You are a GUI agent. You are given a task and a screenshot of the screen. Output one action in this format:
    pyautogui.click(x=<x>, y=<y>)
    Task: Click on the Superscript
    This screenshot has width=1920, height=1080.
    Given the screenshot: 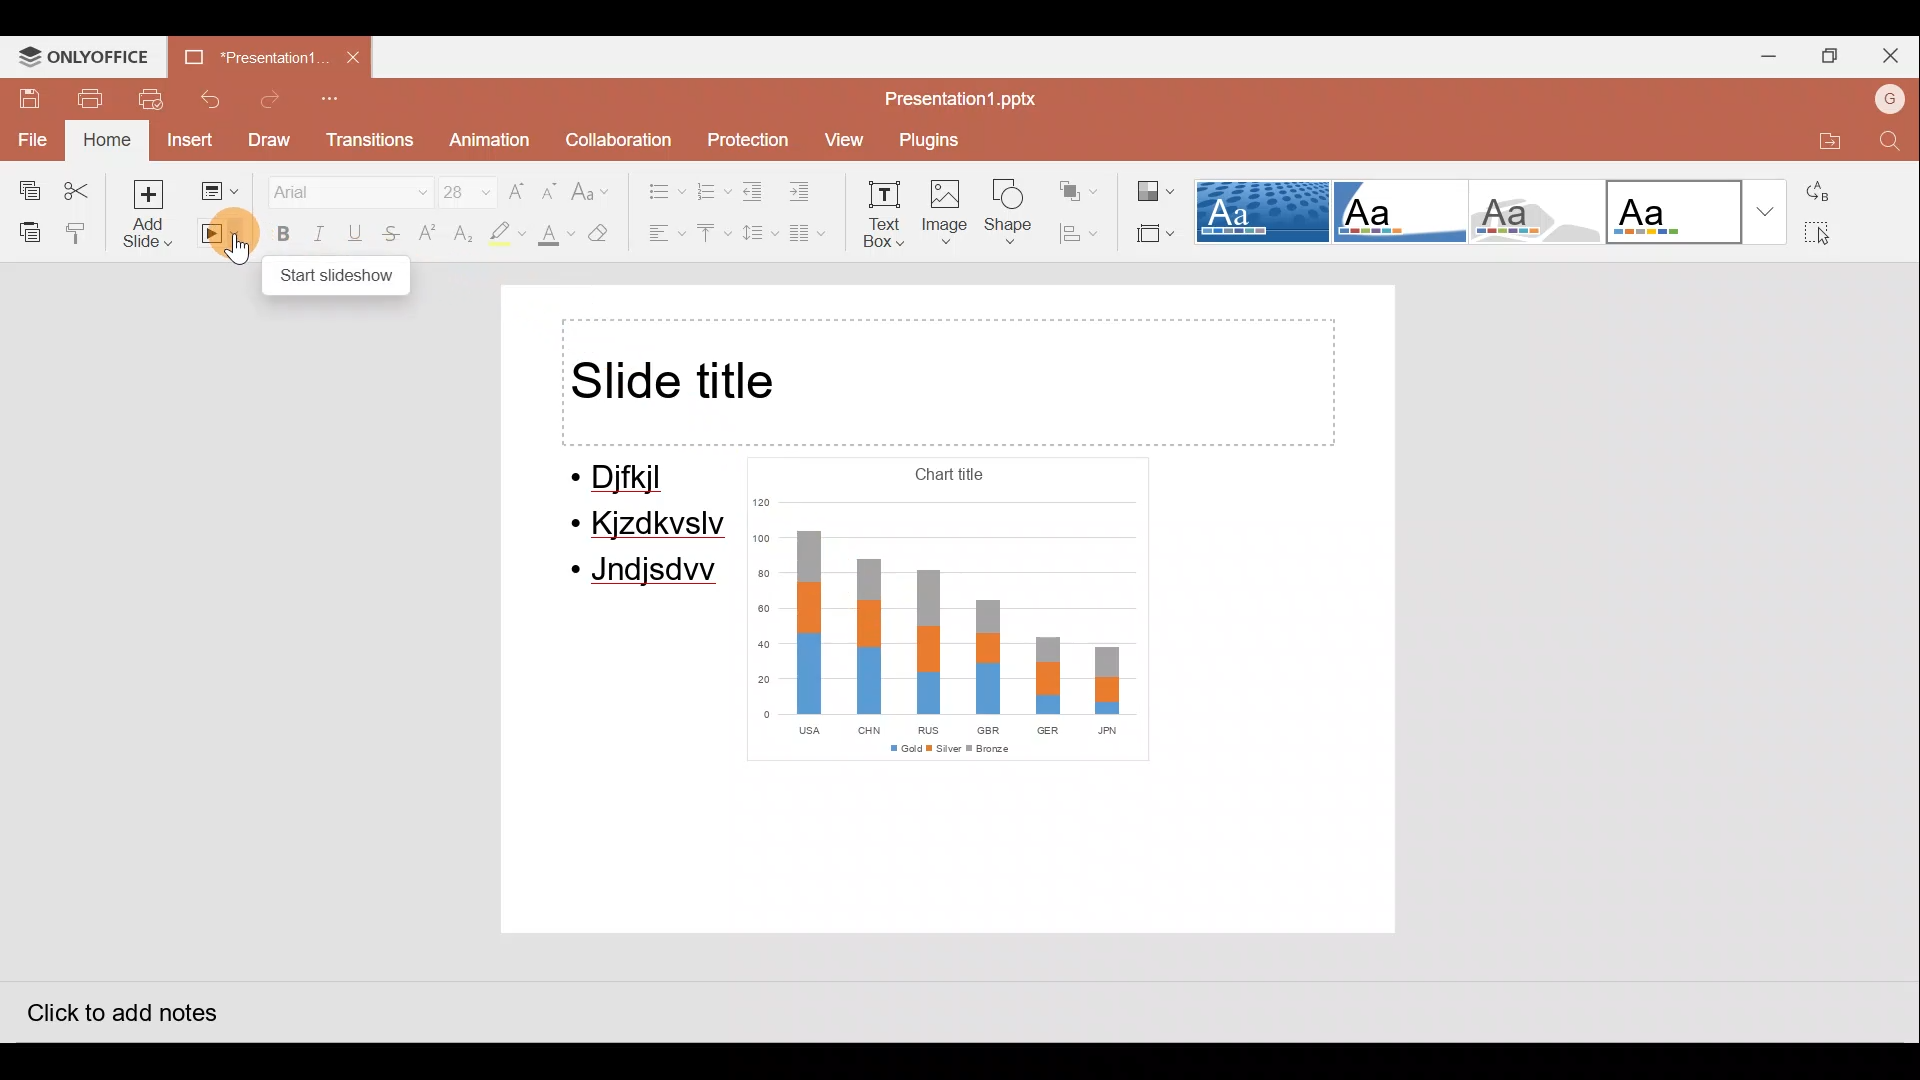 What is the action you would take?
    pyautogui.click(x=426, y=235)
    